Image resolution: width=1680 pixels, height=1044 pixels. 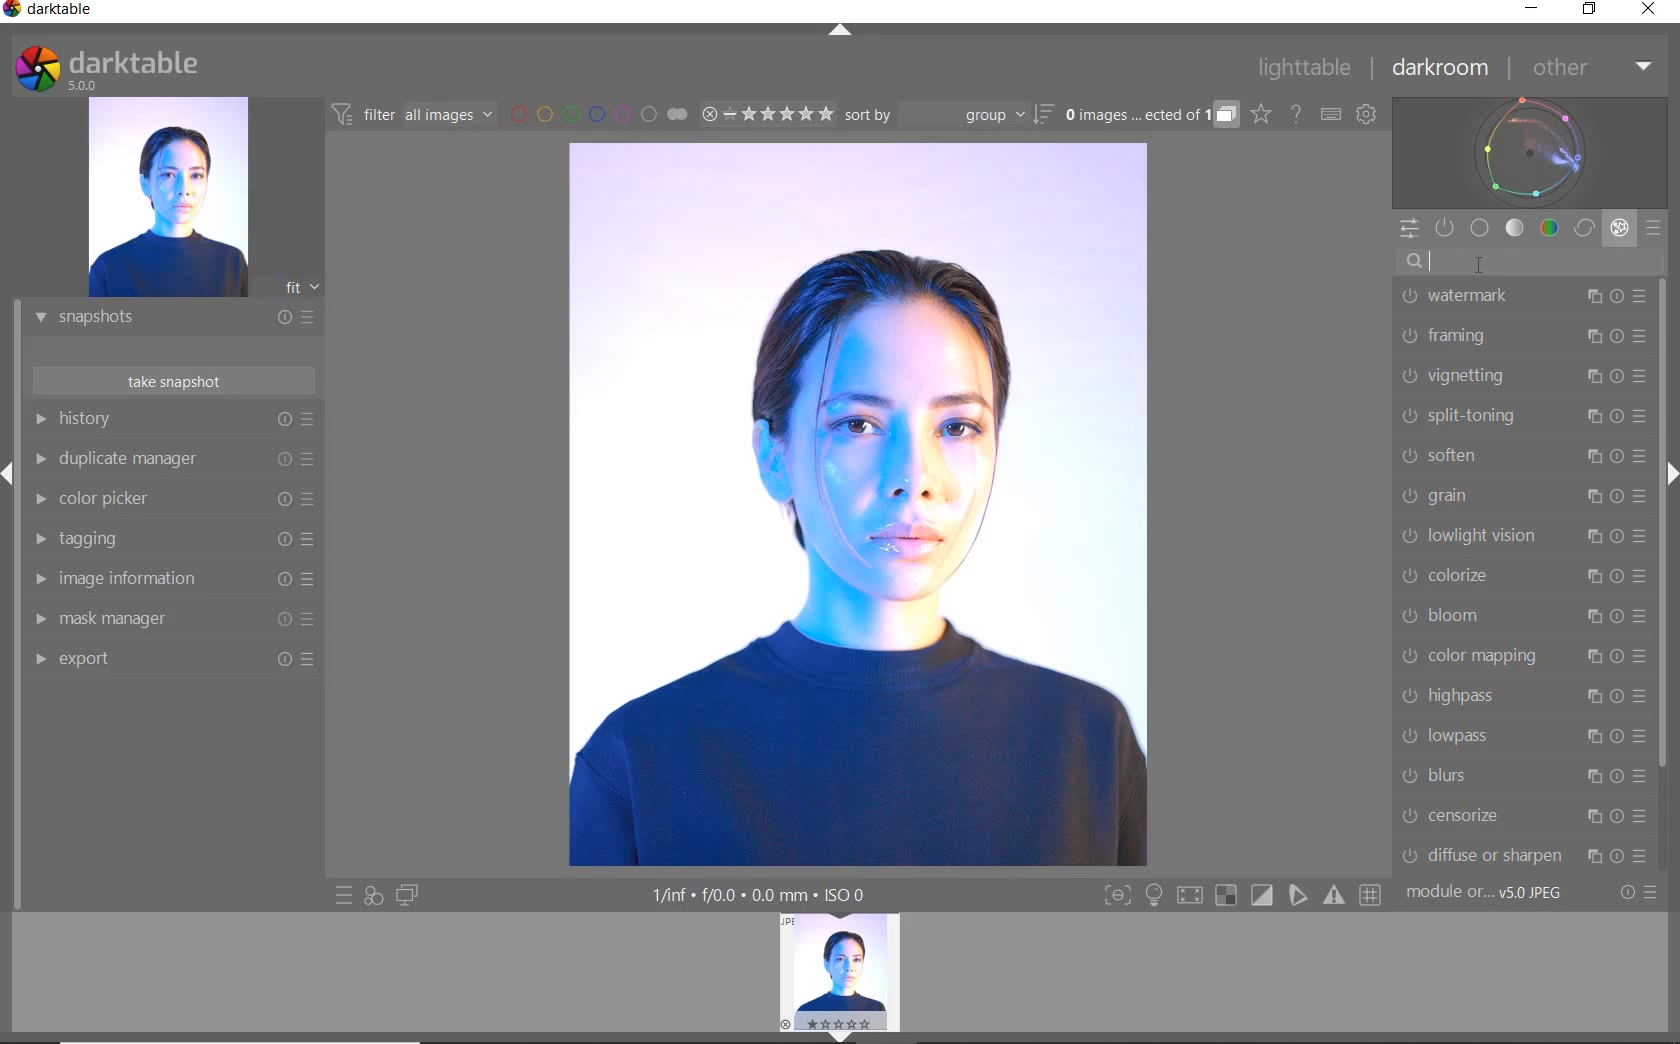 What do you see at coordinates (1521, 735) in the screenshot?
I see `LOWPASS` at bounding box center [1521, 735].